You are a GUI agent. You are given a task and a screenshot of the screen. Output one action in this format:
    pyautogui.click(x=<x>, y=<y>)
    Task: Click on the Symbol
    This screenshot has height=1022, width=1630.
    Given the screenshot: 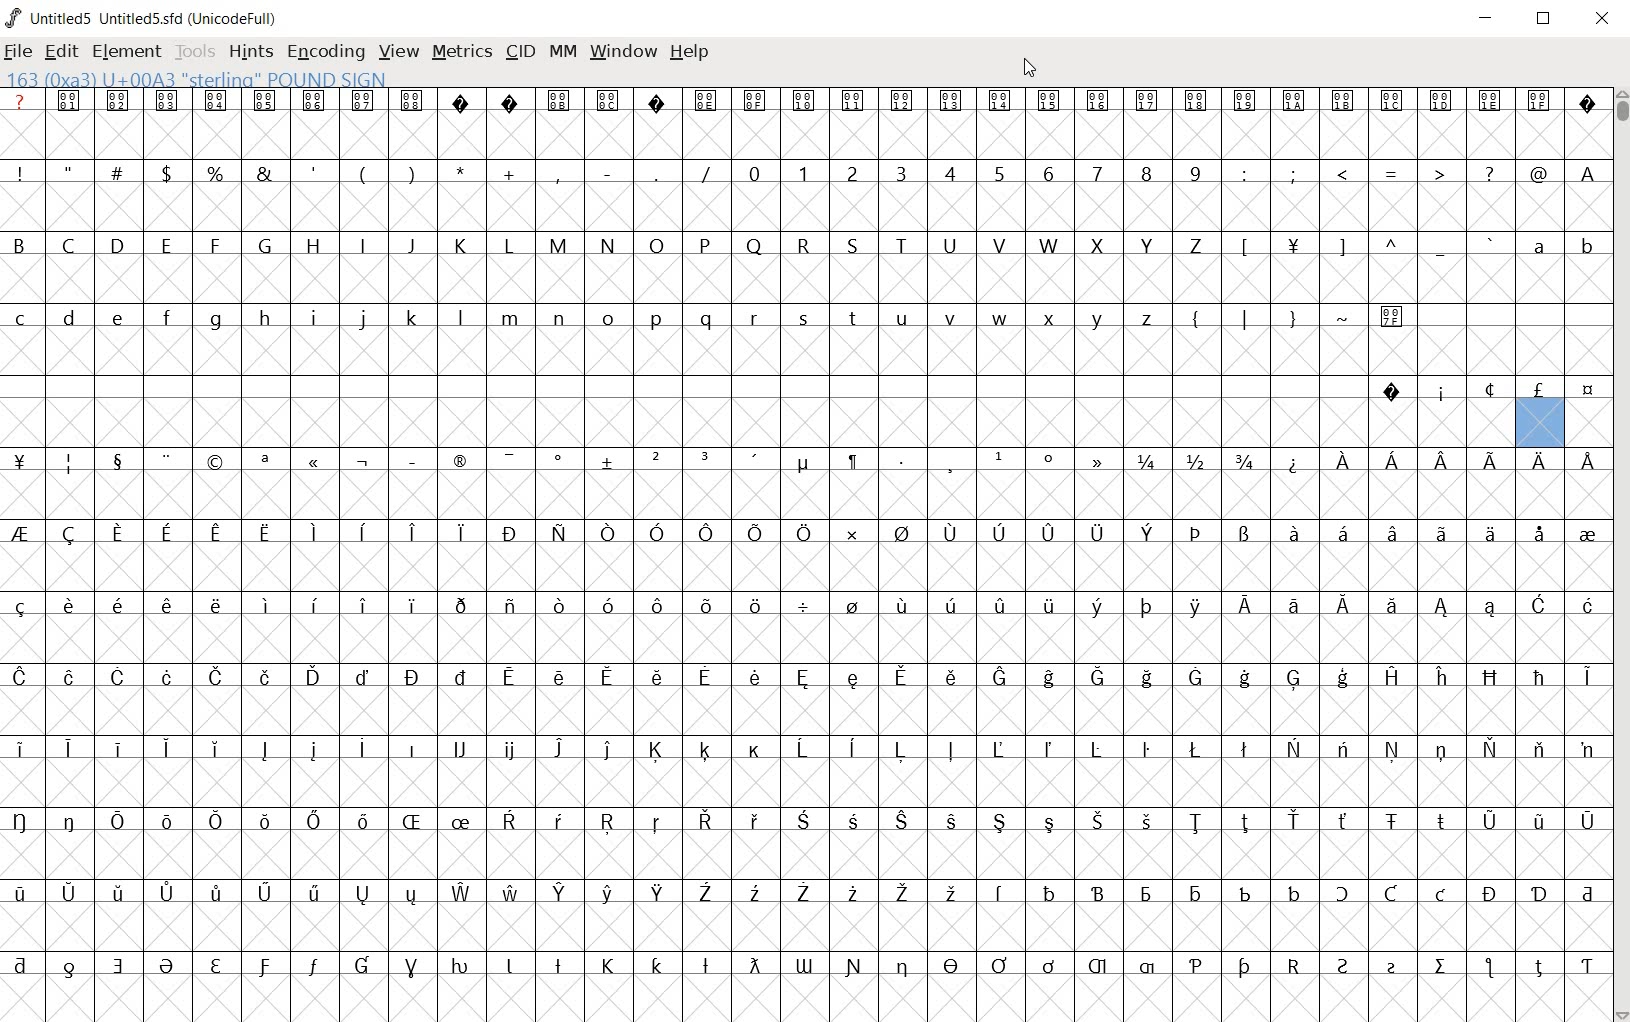 What is the action you would take?
    pyautogui.click(x=1294, y=820)
    